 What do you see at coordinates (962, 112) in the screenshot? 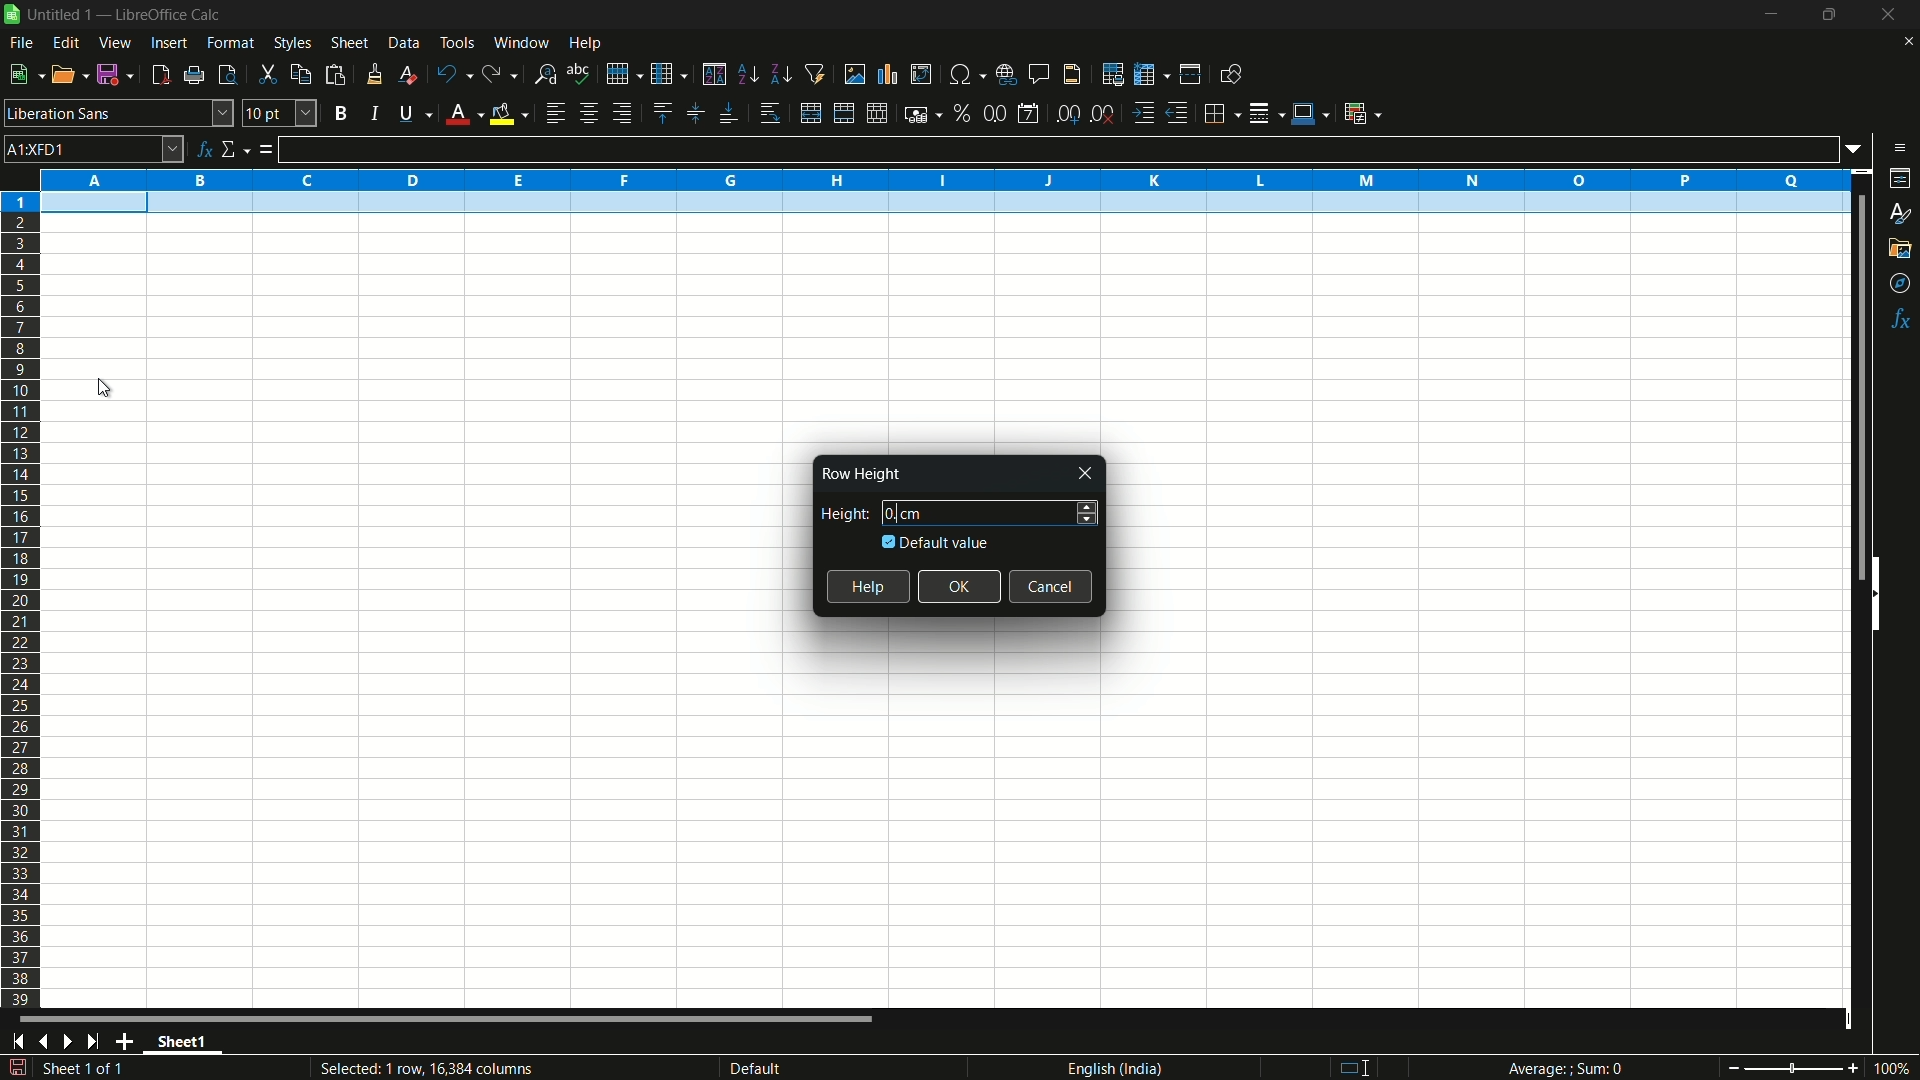
I see `format as percent` at bounding box center [962, 112].